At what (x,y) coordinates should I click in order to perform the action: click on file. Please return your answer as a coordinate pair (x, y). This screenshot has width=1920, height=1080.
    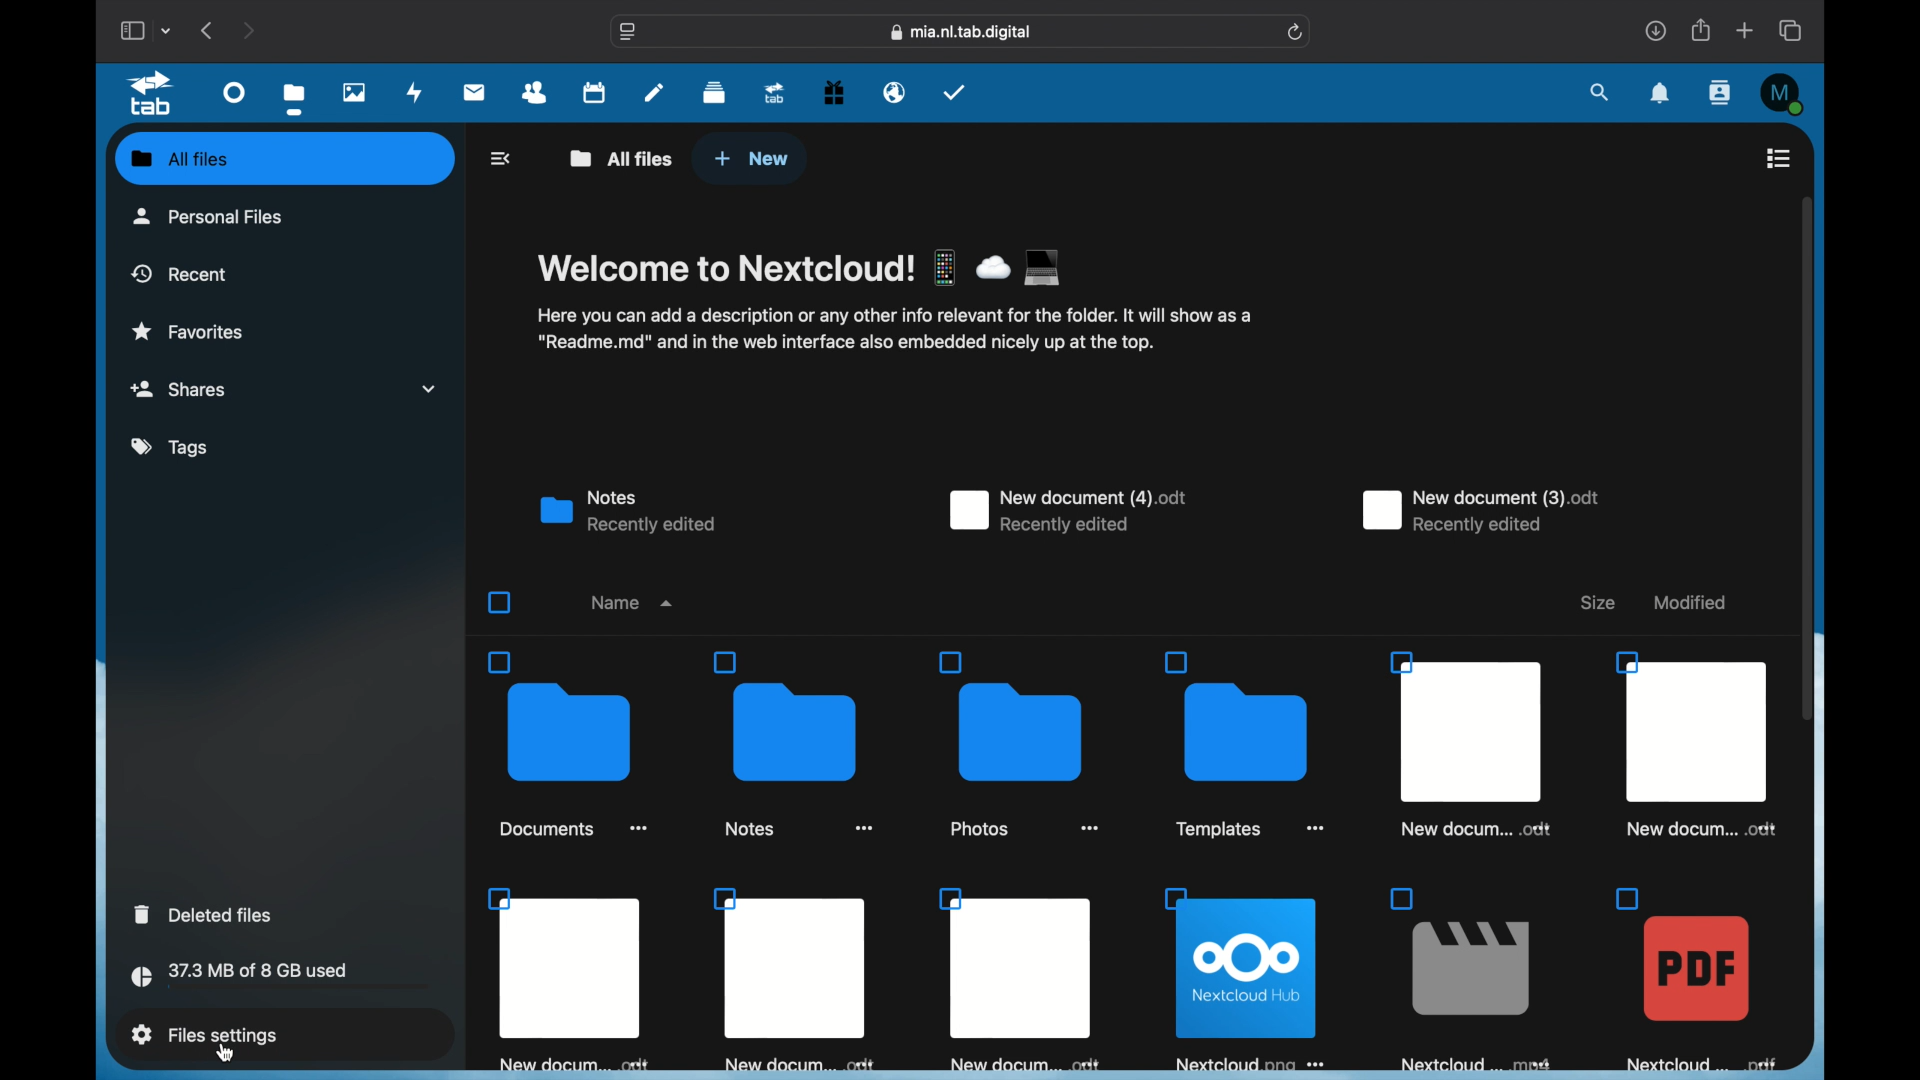
    Looking at the image, I should click on (1240, 979).